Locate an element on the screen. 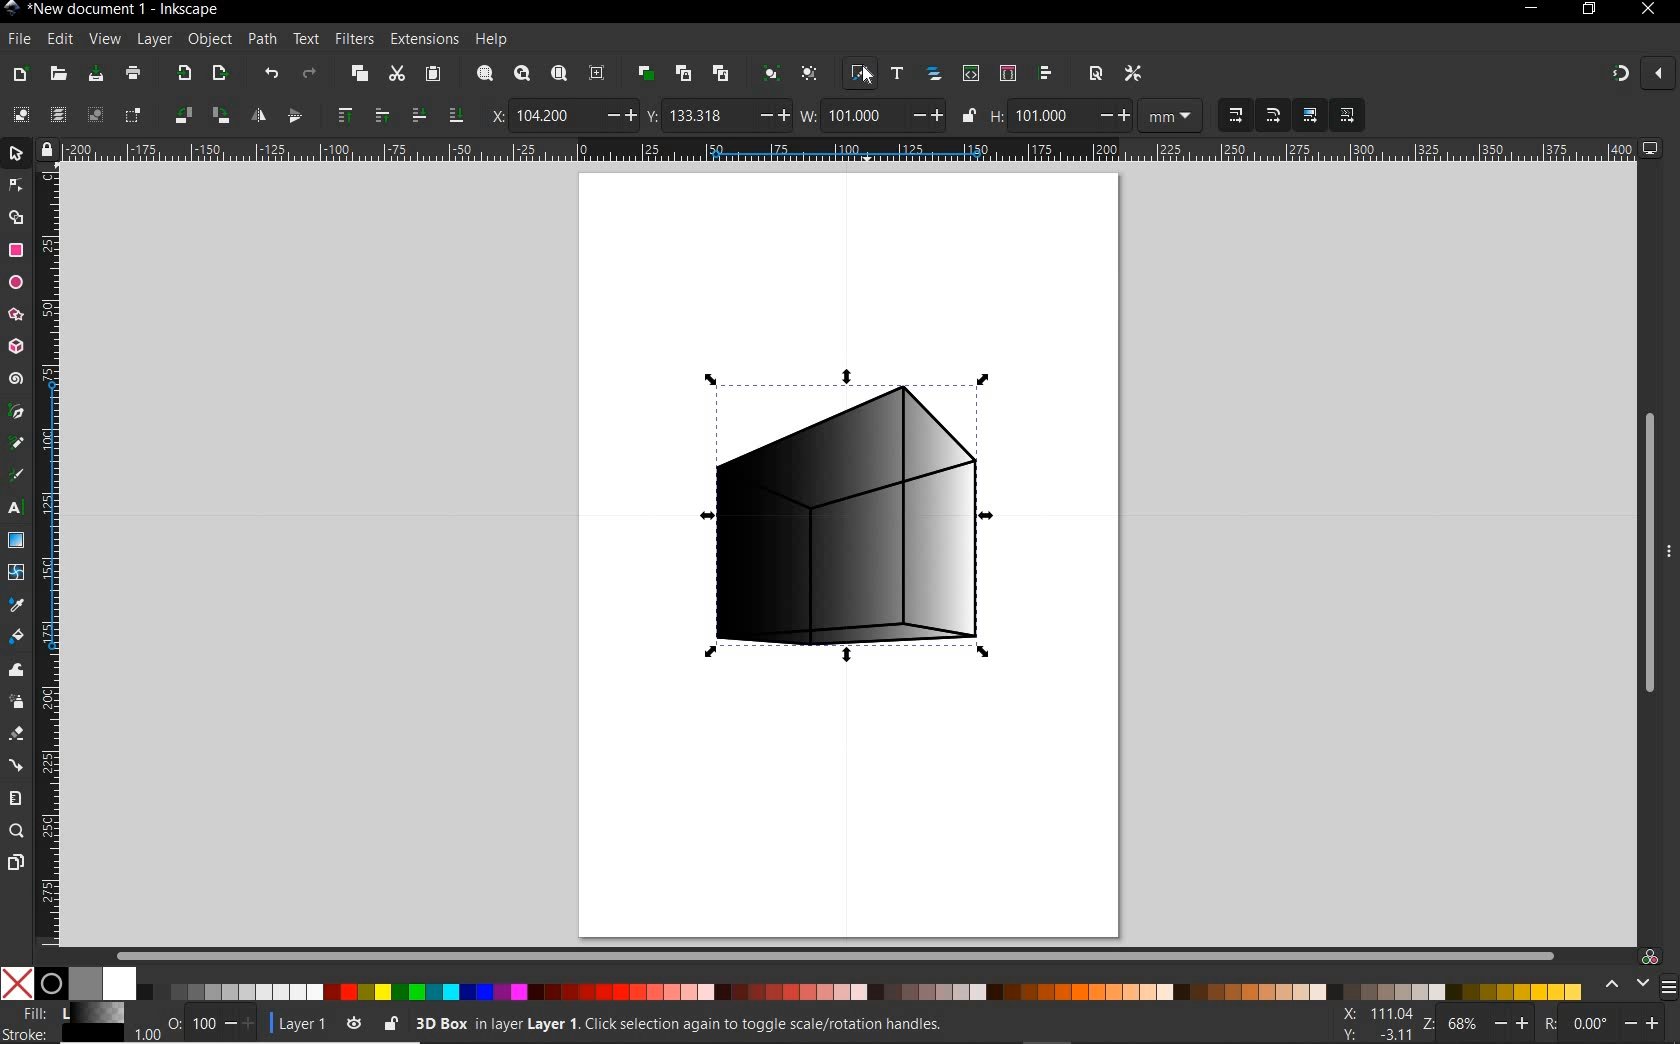 The image size is (1680, 1044). FILTERS is located at coordinates (353, 40).